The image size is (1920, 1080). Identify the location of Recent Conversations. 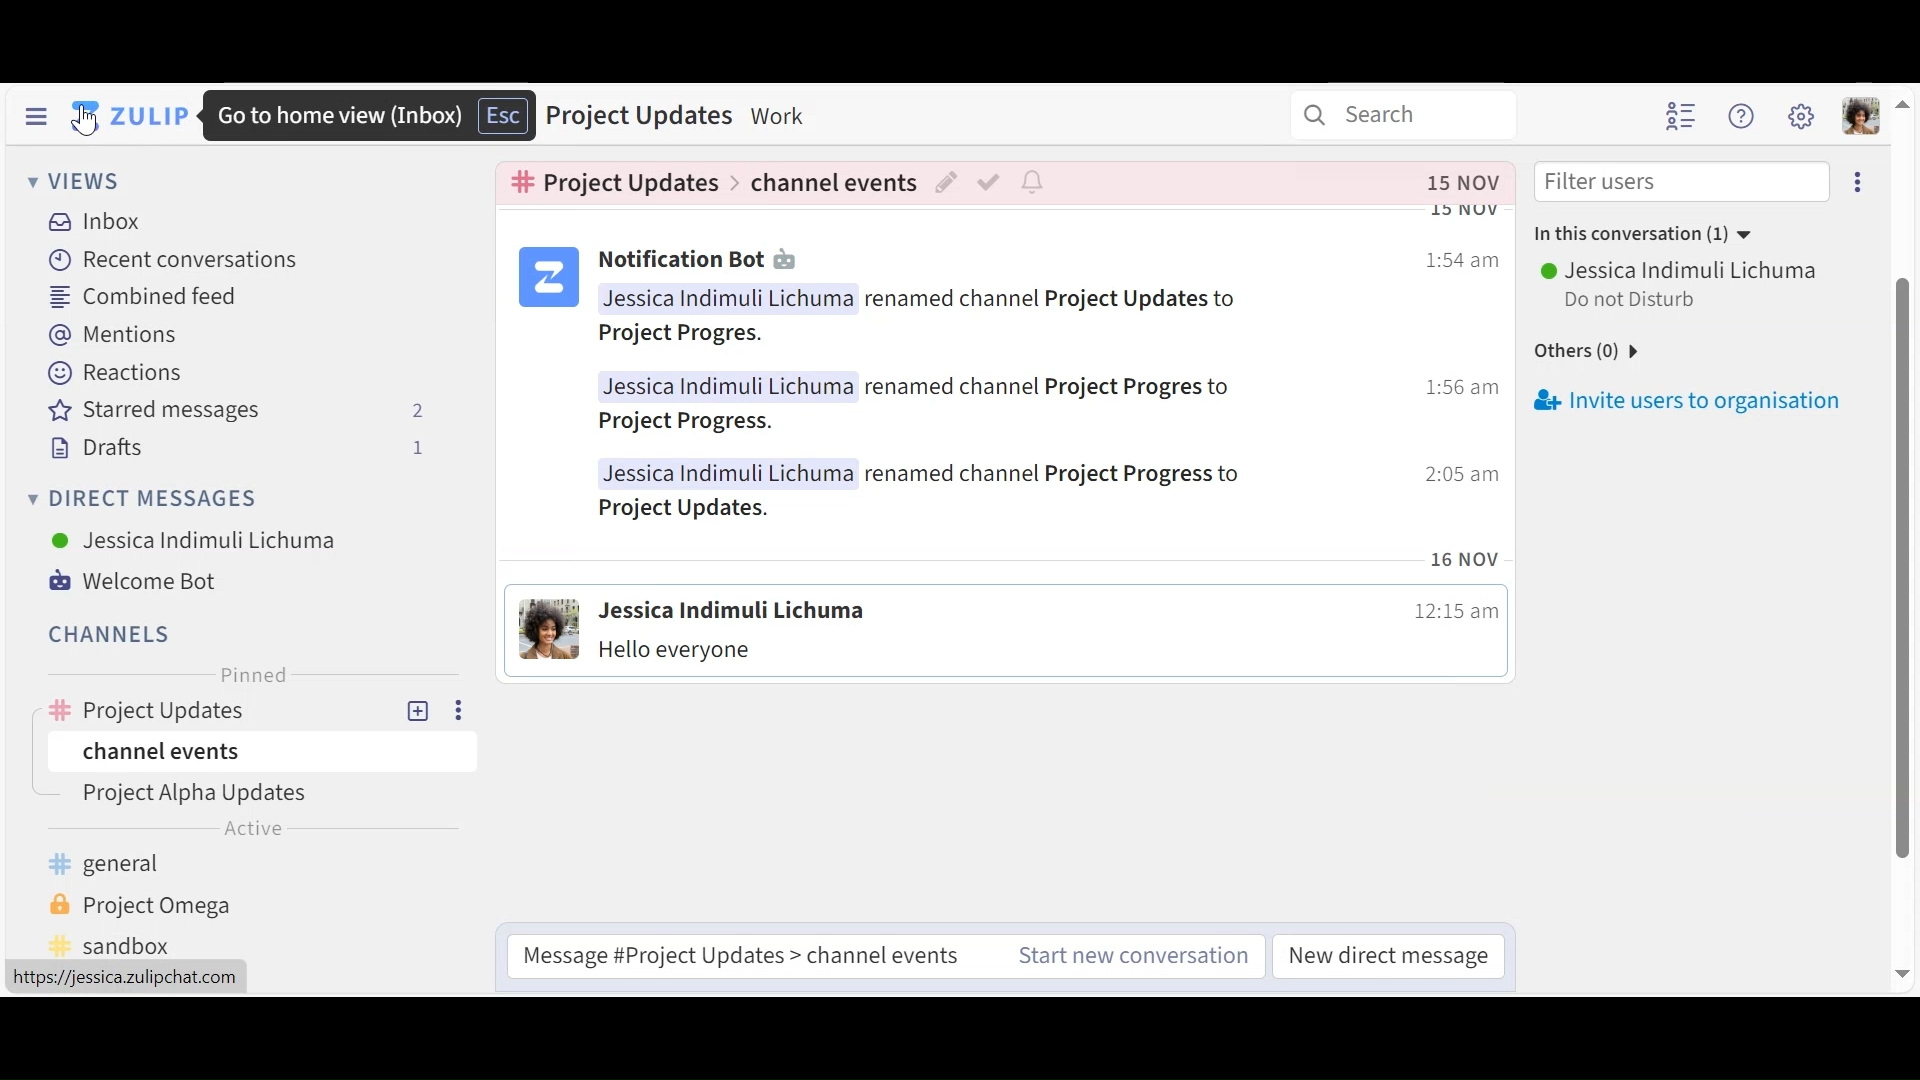
(175, 261).